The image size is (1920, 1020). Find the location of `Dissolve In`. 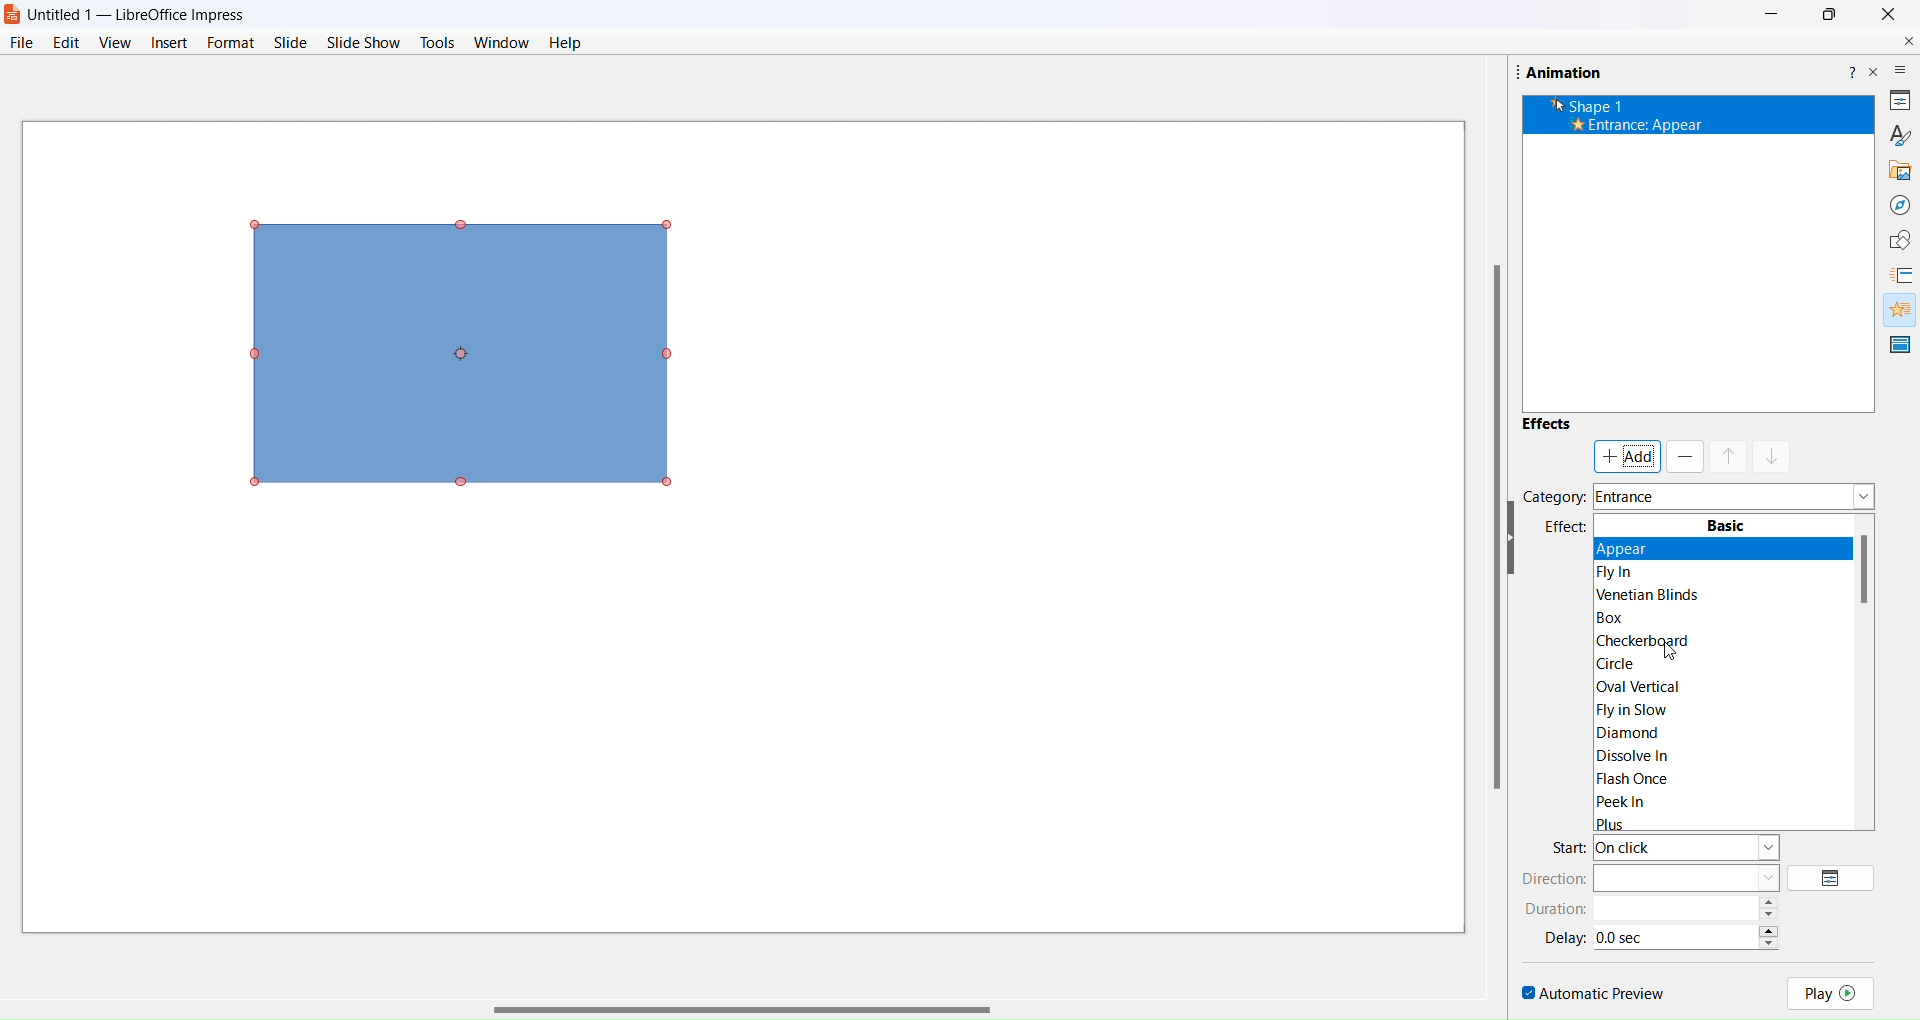

Dissolve In is located at coordinates (1646, 753).